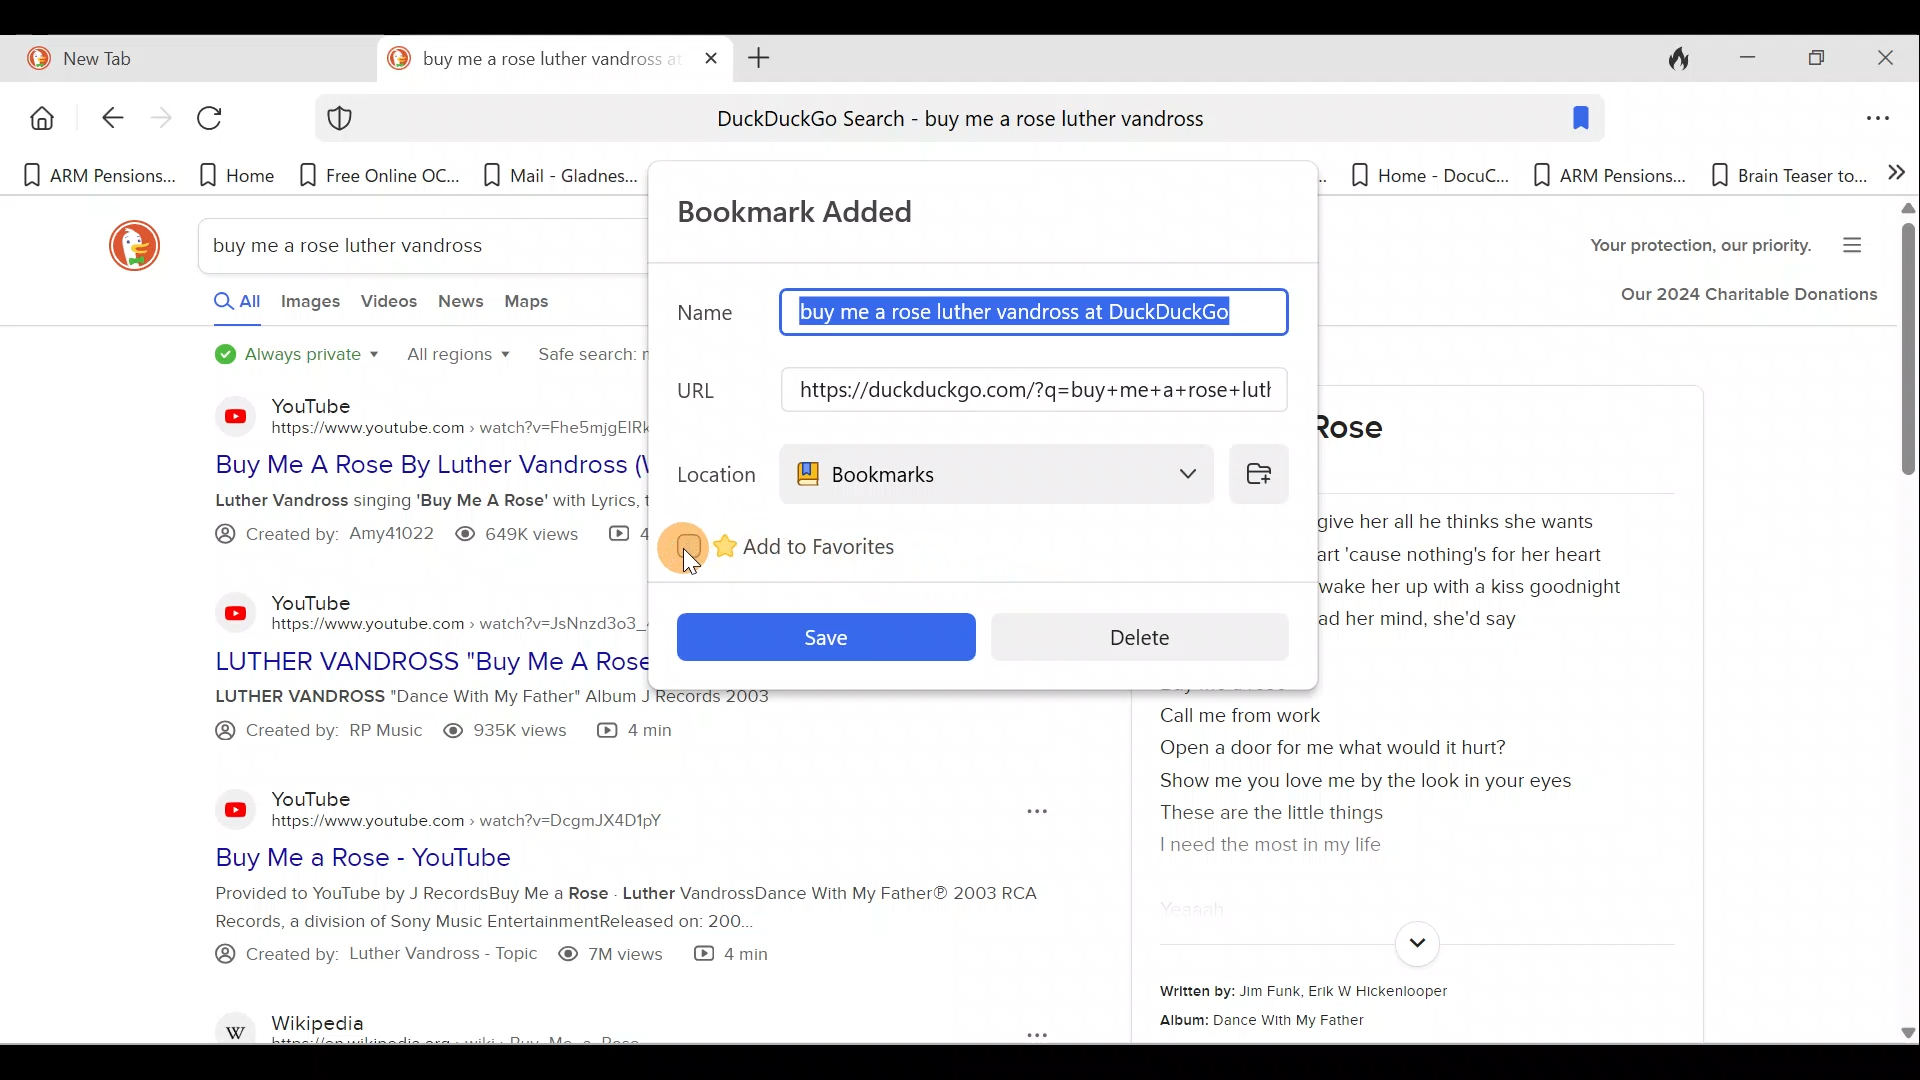 Image resolution: width=1920 pixels, height=1080 pixels. What do you see at coordinates (1031, 812) in the screenshot?
I see `Pop out` at bounding box center [1031, 812].